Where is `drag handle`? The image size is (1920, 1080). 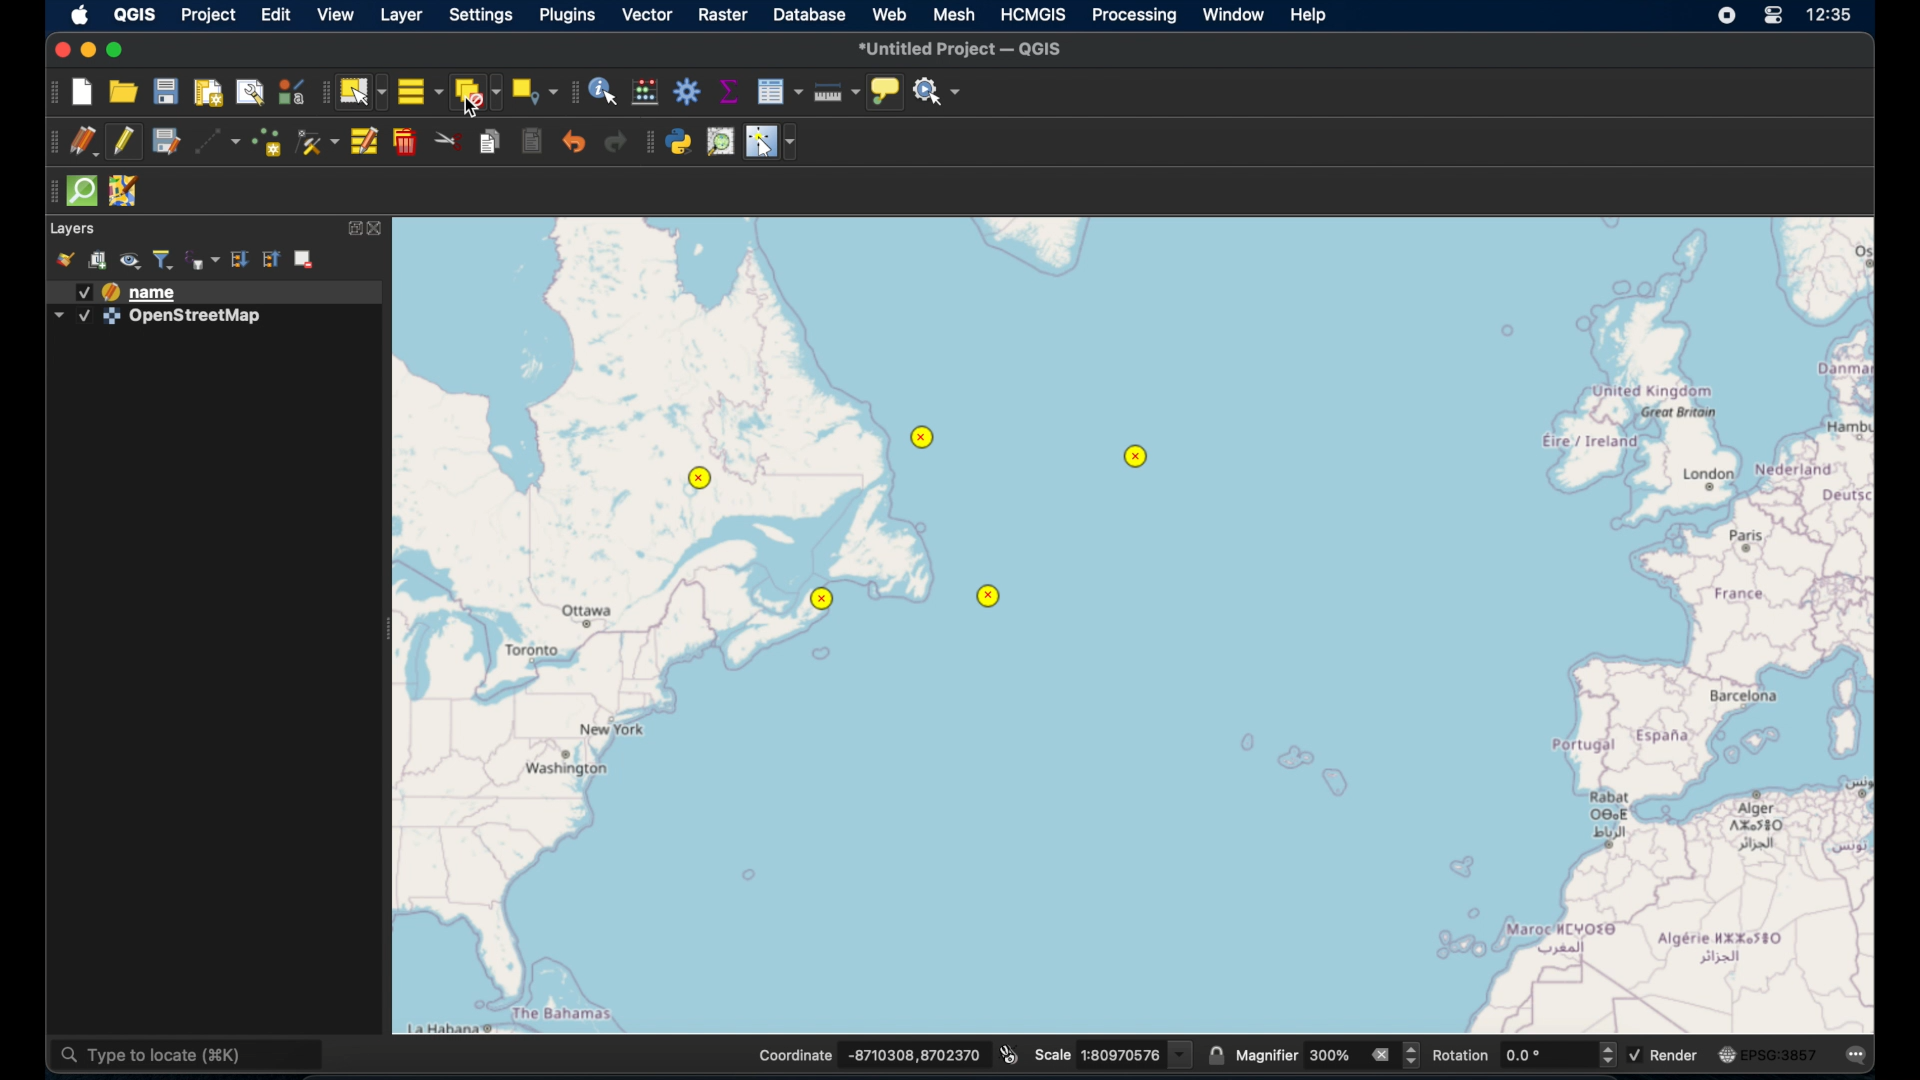
drag handle is located at coordinates (48, 193).